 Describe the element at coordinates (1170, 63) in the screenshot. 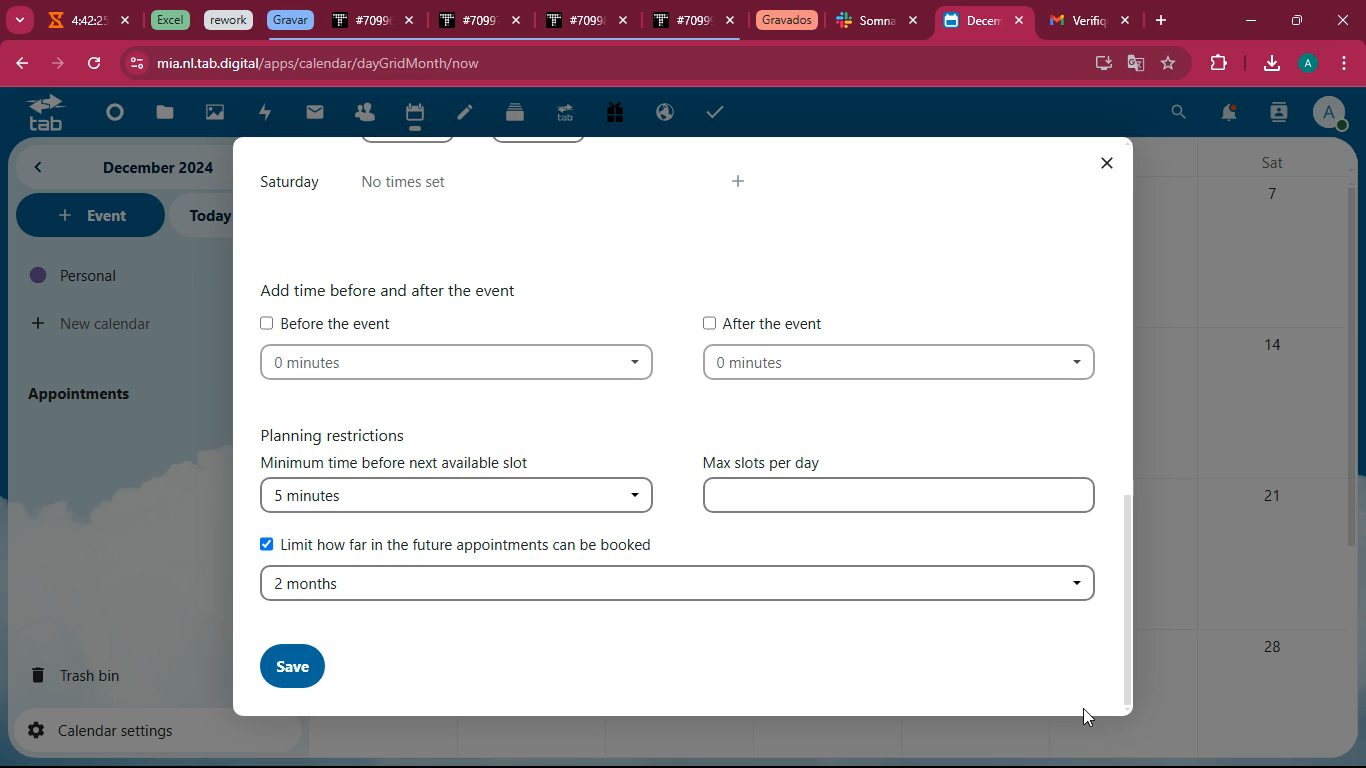

I see `favorites` at that location.